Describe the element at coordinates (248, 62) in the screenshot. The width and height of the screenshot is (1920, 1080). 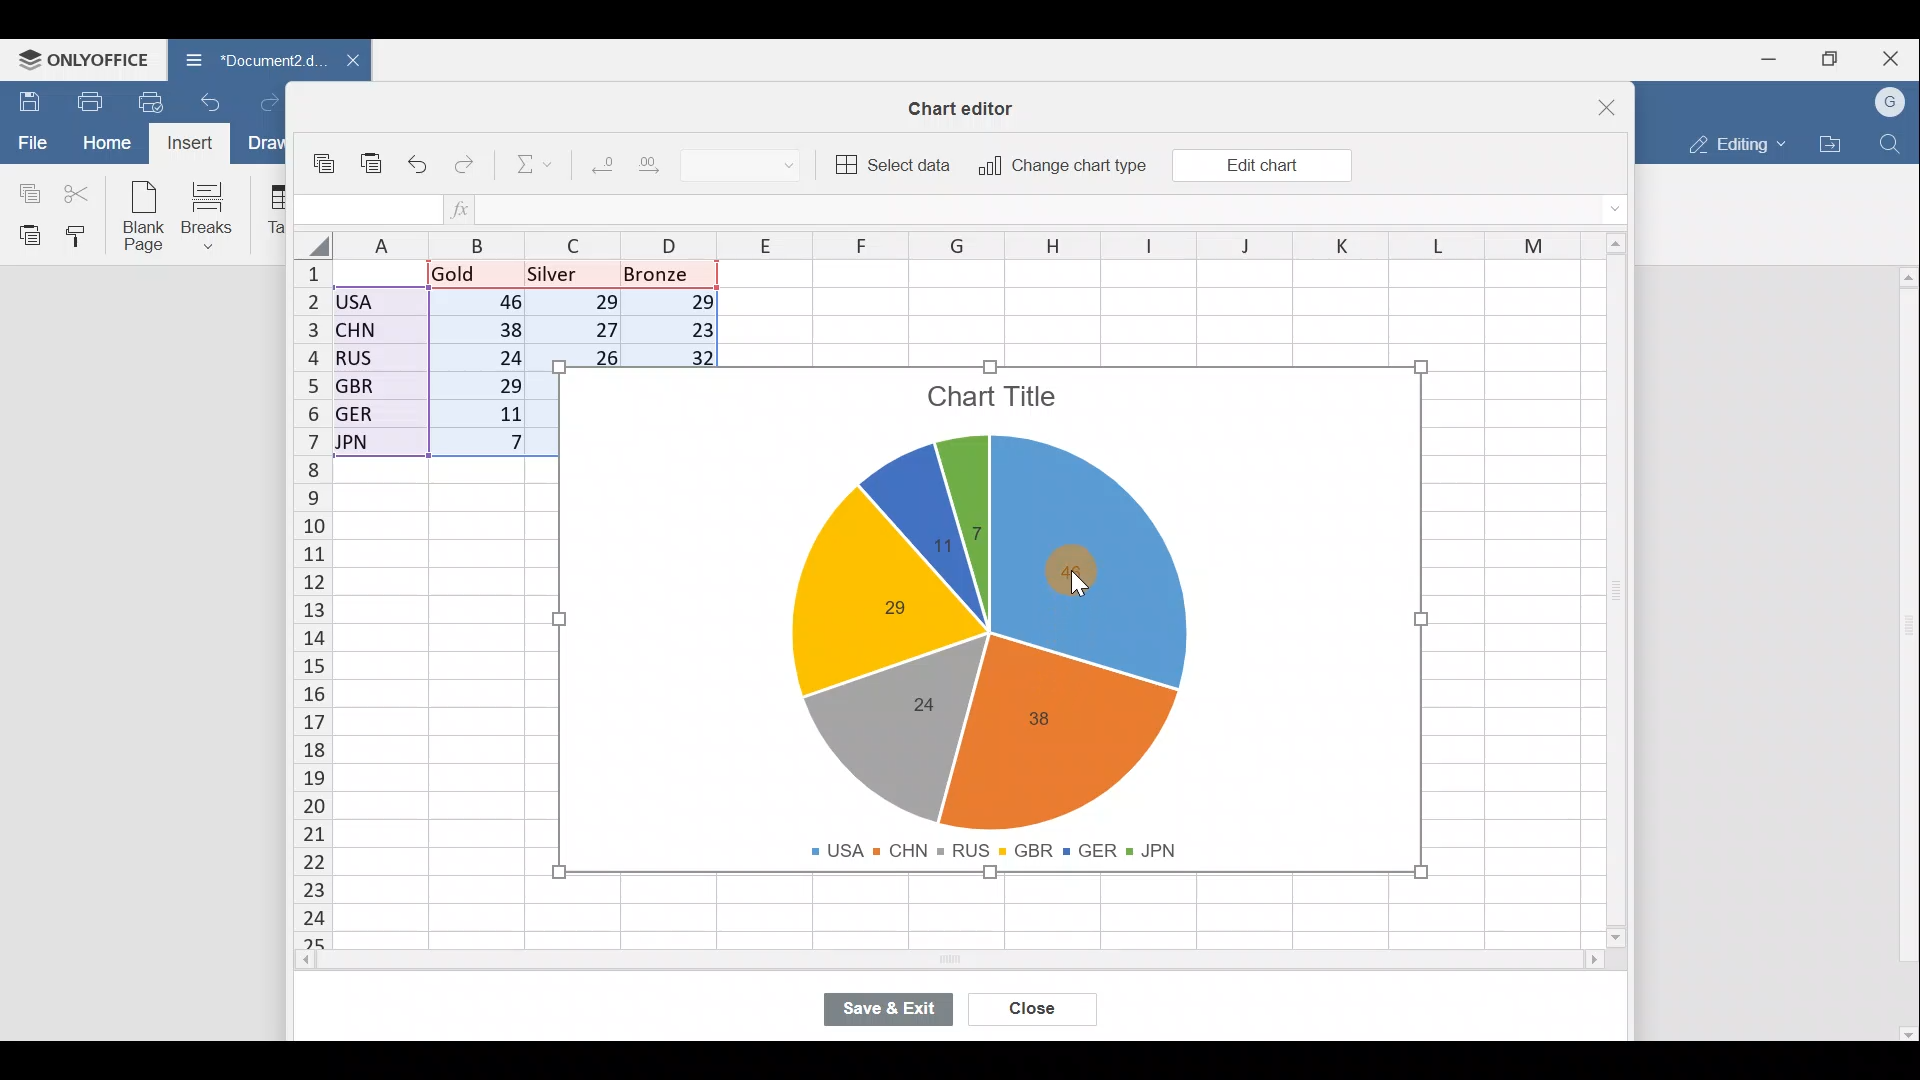
I see `Document name` at that location.